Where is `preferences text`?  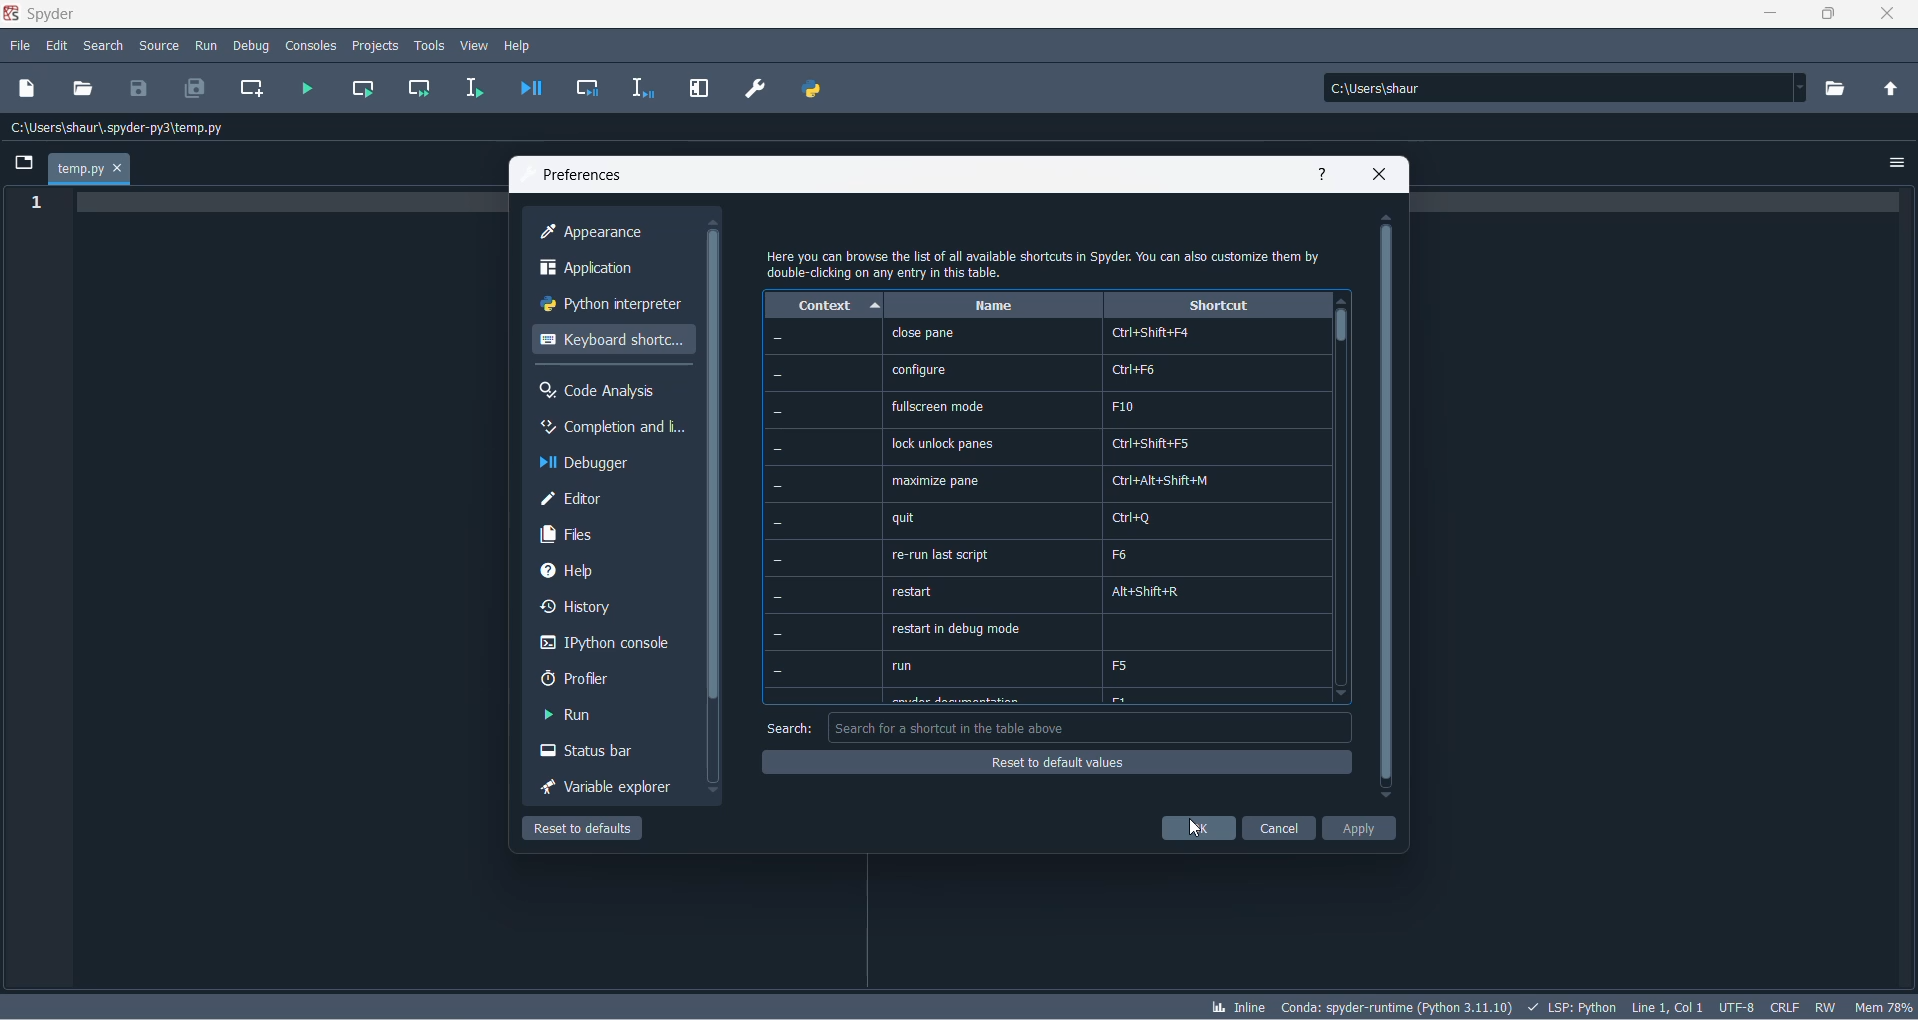 preferences text is located at coordinates (581, 176).